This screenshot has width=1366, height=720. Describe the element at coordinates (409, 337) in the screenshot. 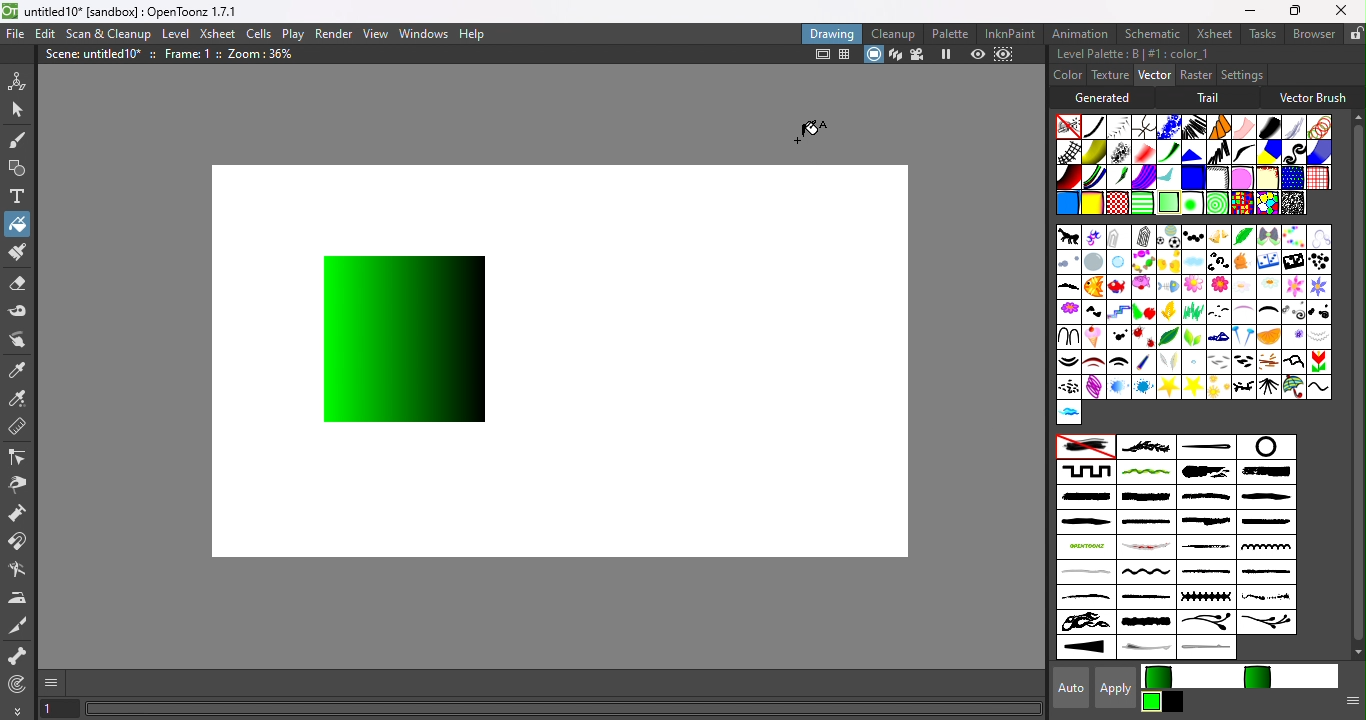

I see `gradient green rectangle` at that location.